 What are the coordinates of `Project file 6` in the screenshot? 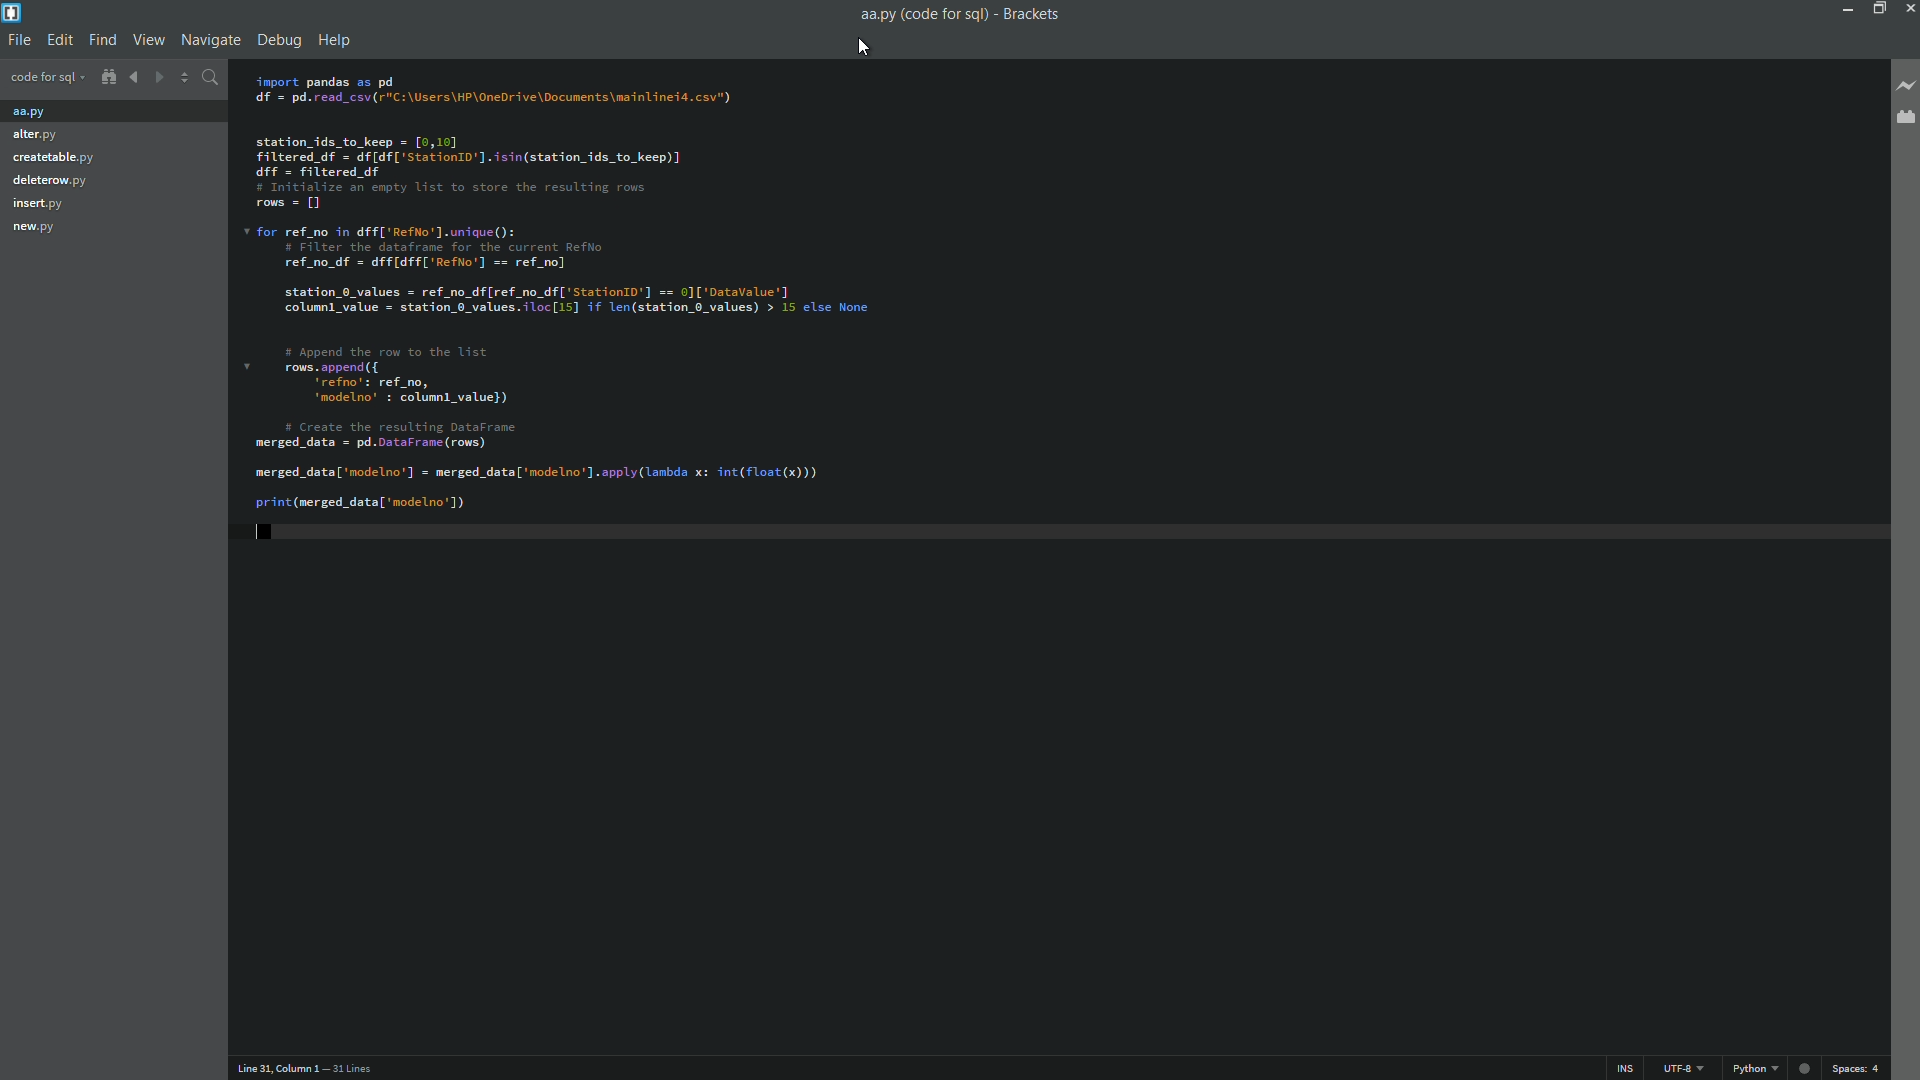 It's located at (50, 228).